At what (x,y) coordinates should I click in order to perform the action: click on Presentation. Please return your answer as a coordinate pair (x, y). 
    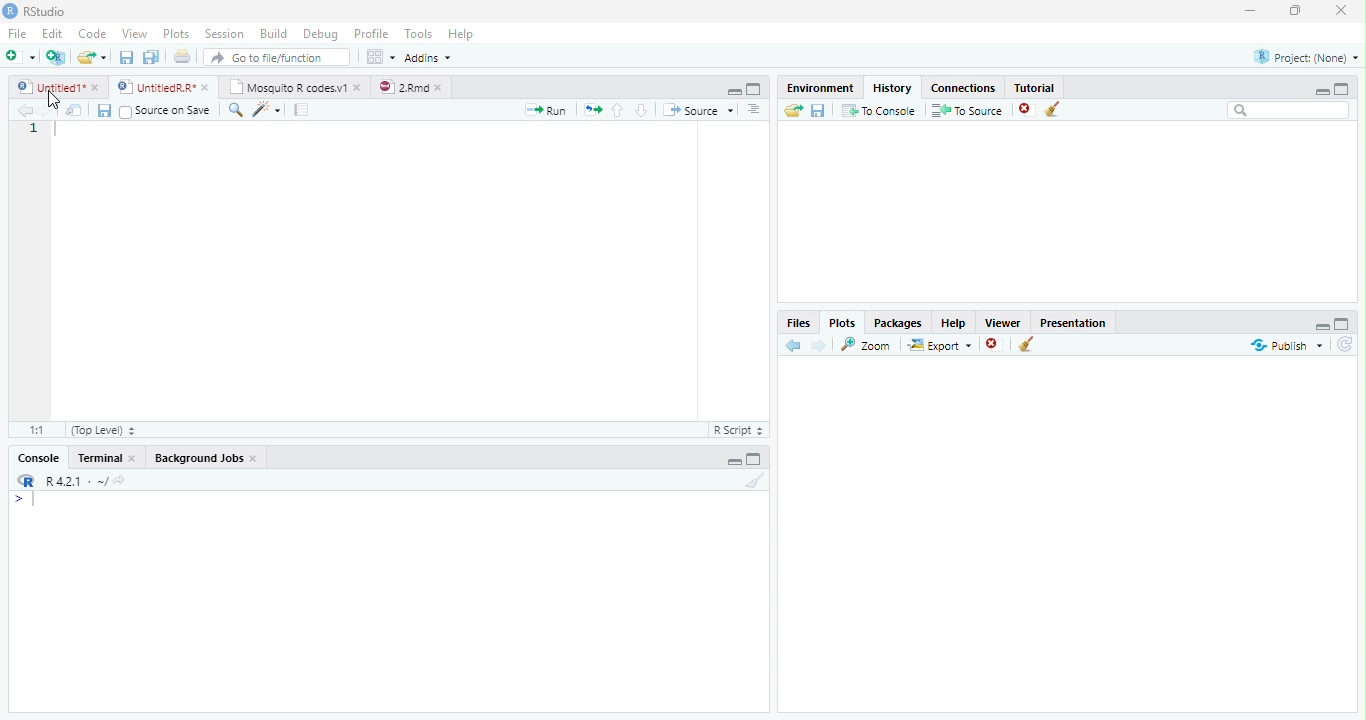
    Looking at the image, I should click on (1073, 322).